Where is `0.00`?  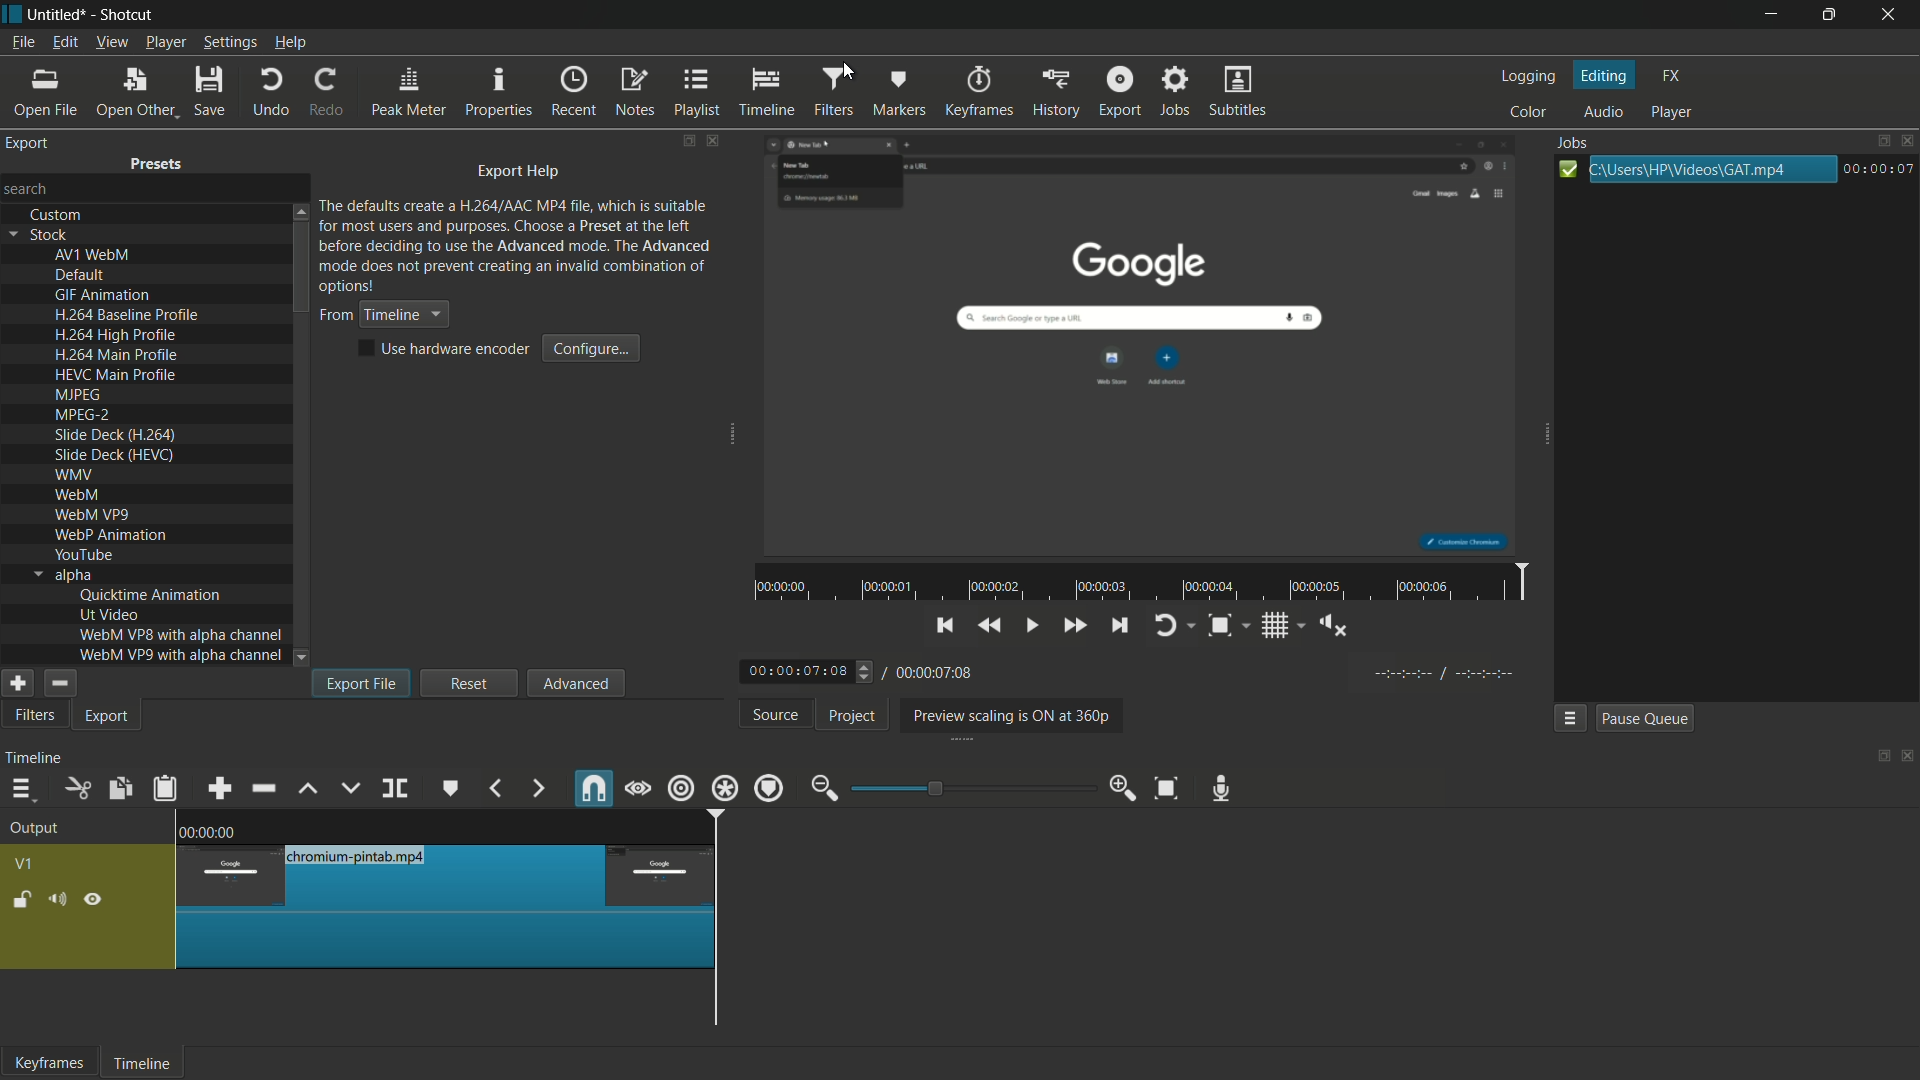 0.00 is located at coordinates (214, 829).